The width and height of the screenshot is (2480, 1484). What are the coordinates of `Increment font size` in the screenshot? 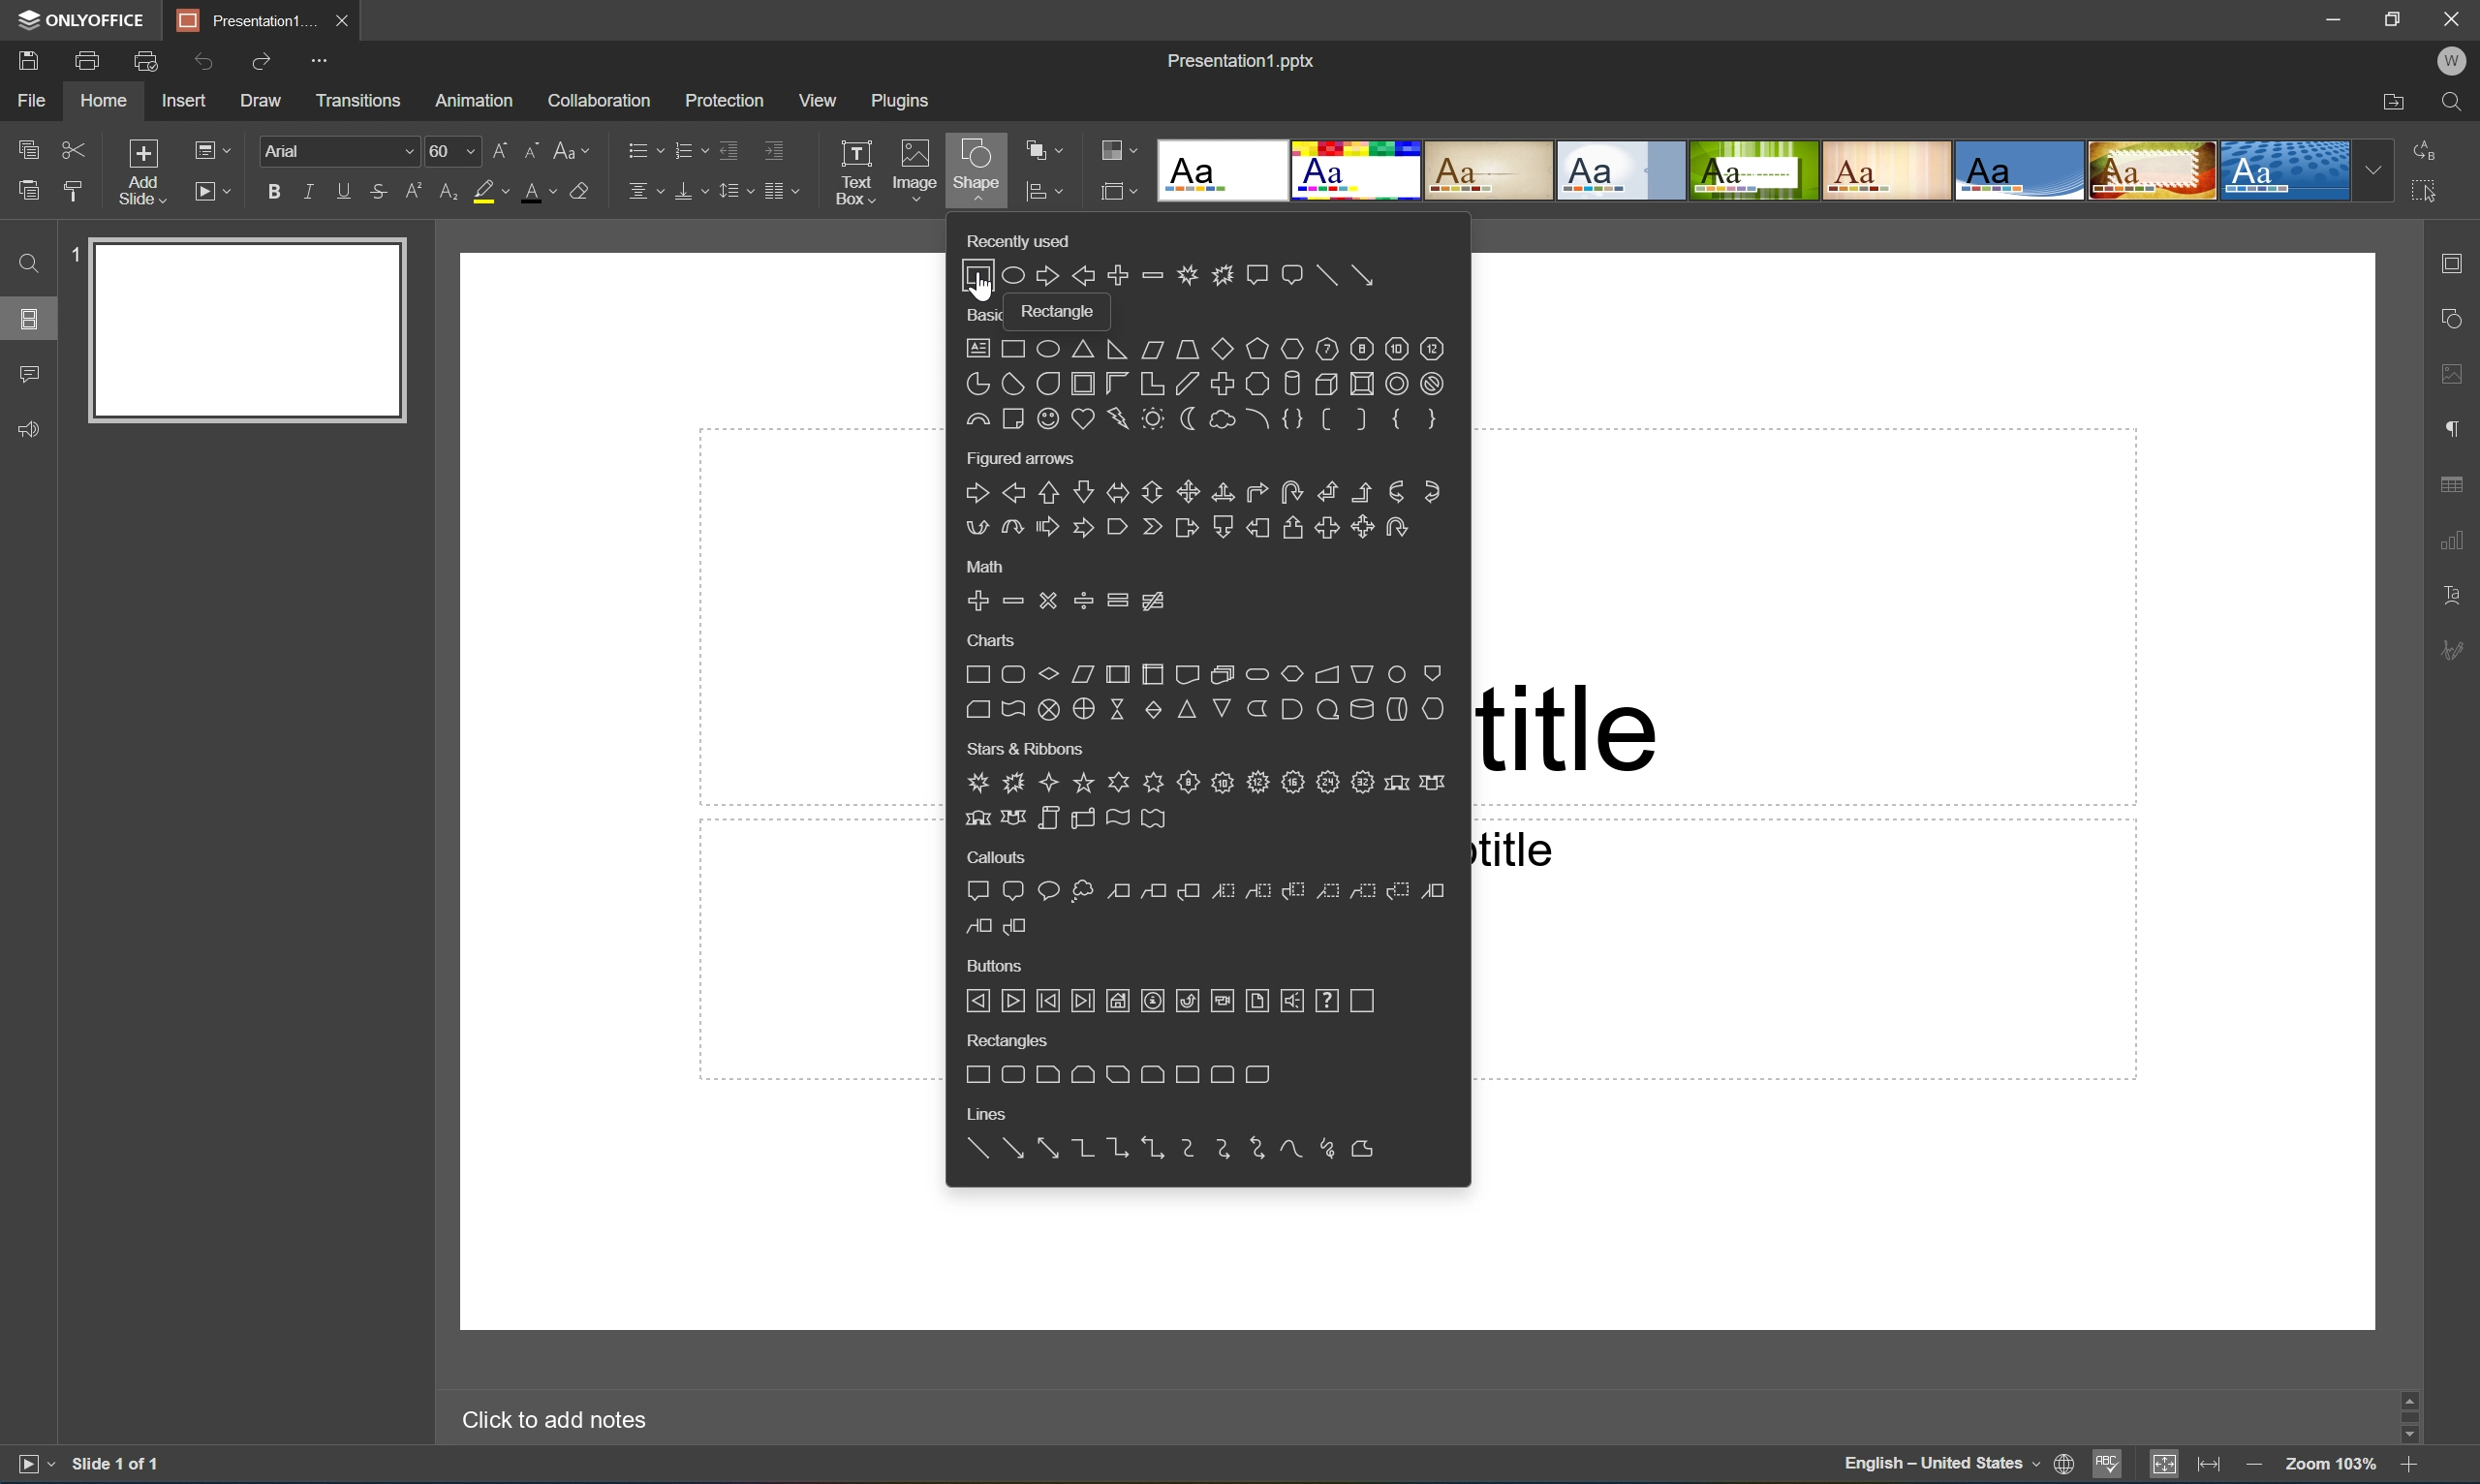 It's located at (496, 148).